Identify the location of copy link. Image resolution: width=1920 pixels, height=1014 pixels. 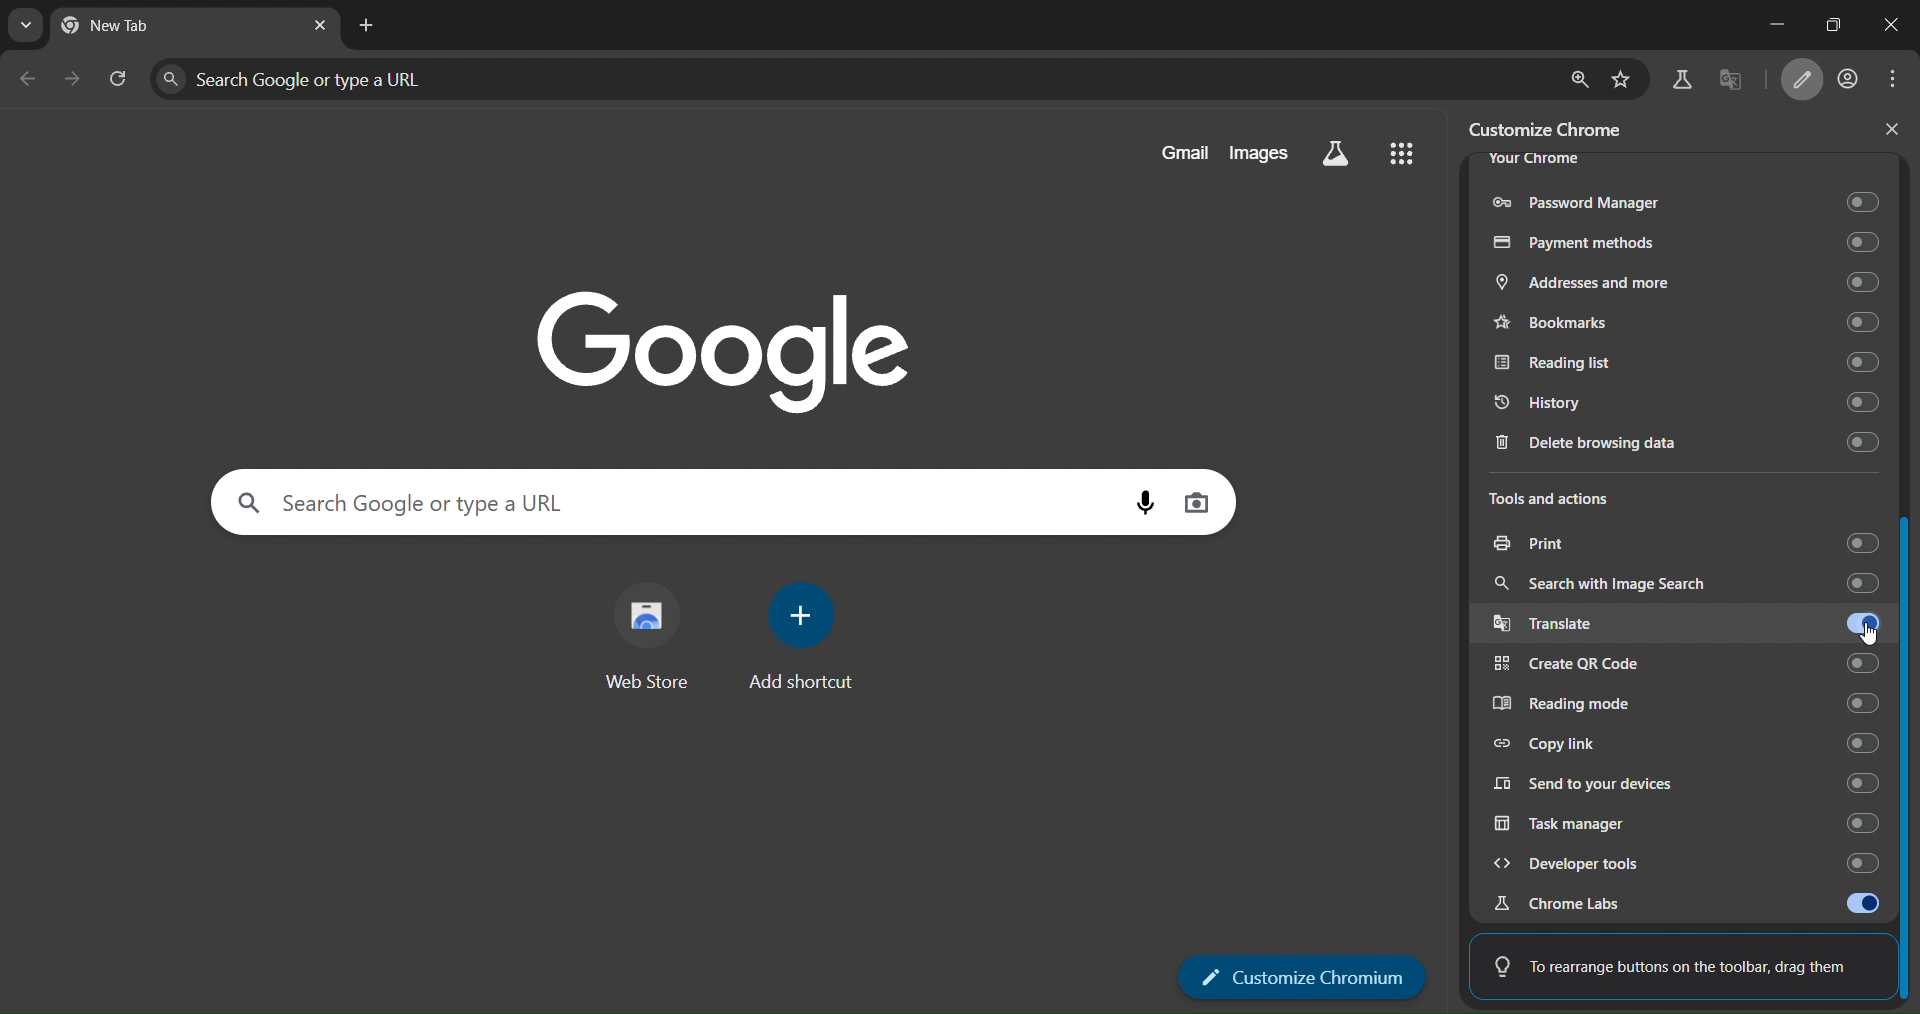
(1688, 746).